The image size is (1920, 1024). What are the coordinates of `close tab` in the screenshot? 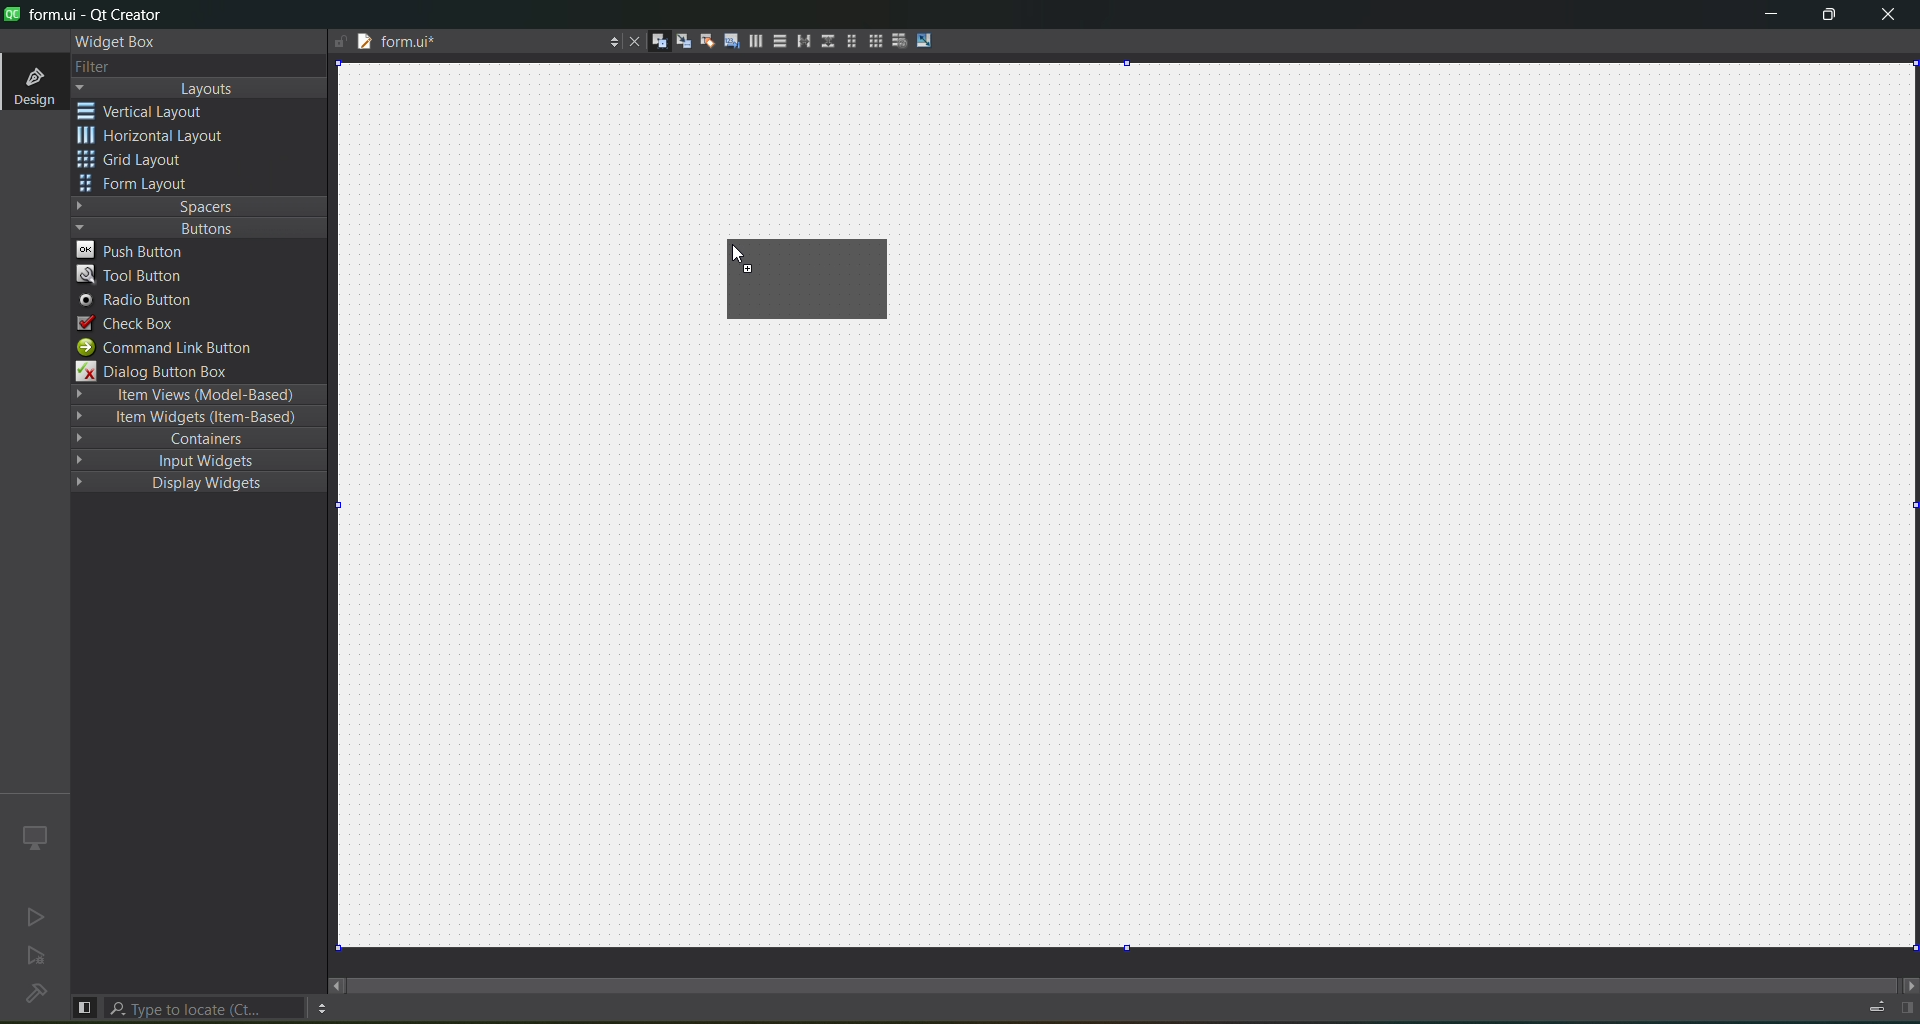 It's located at (629, 41).